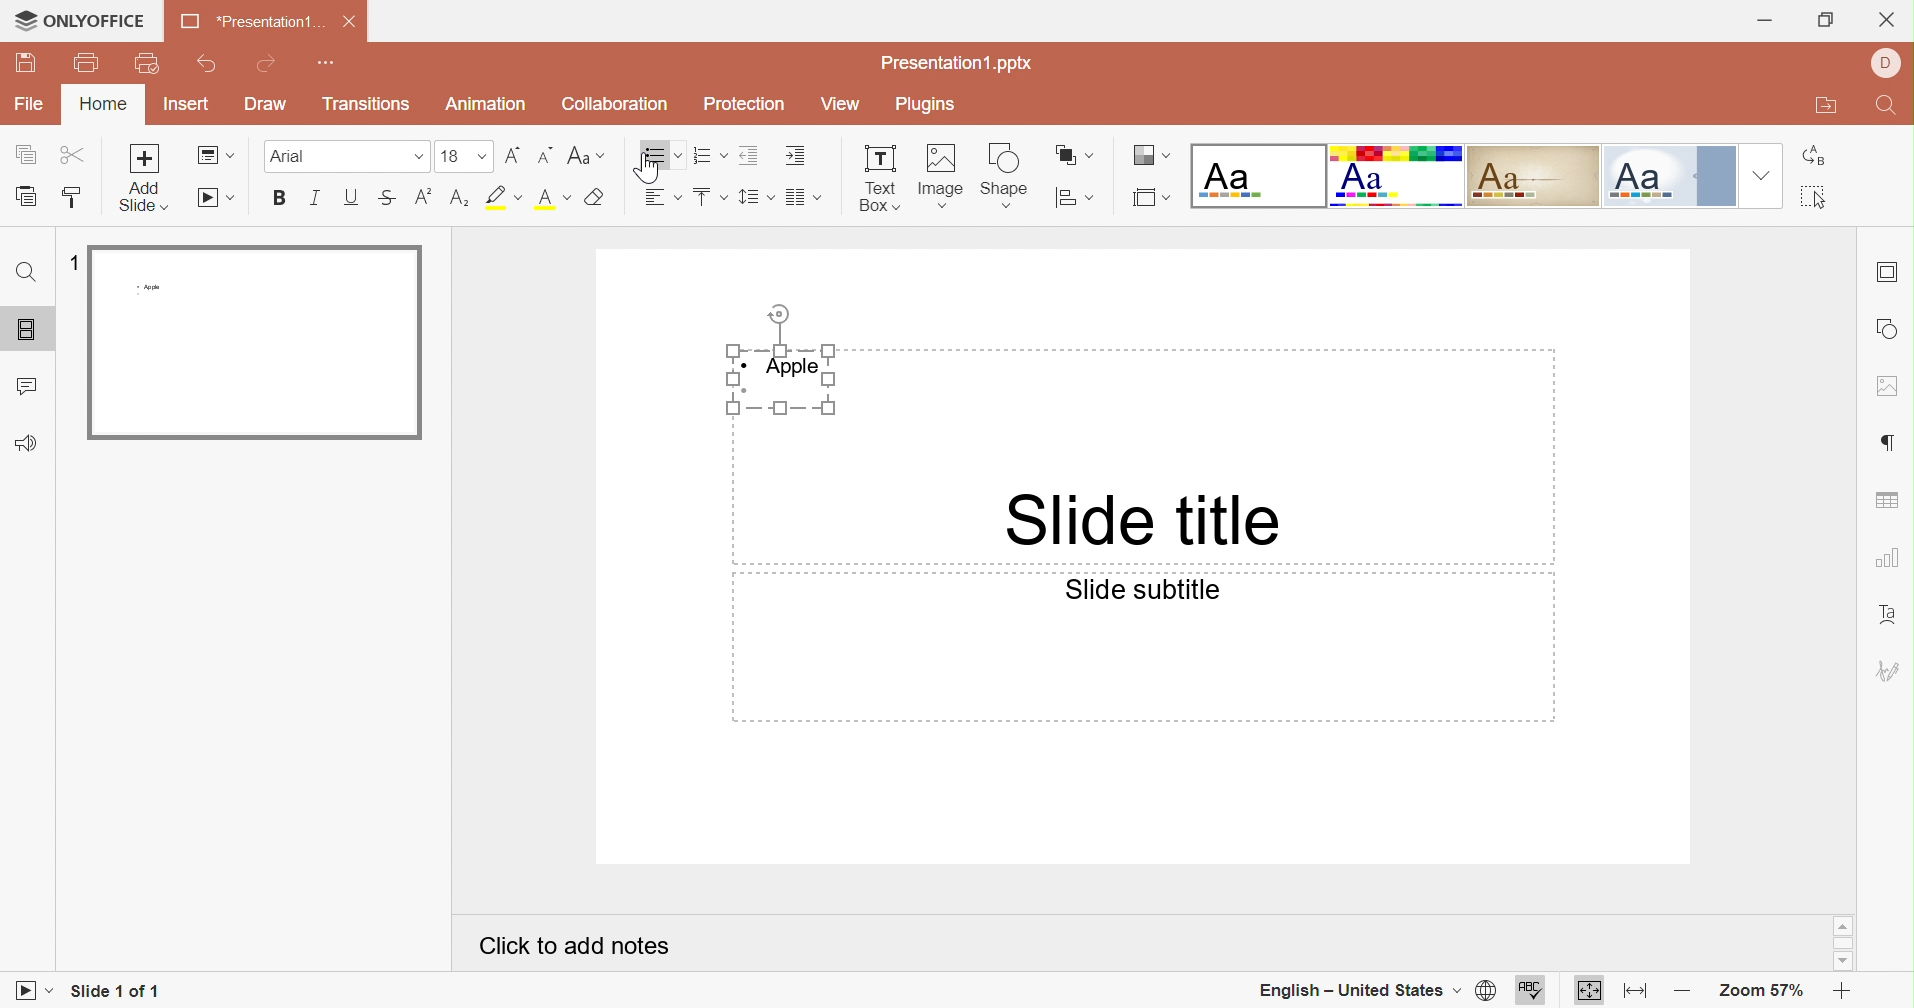 This screenshot has width=1914, height=1008. What do you see at coordinates (1075, 154) in the screenshot?
I see `Arrange shape` at bounding box center [1075, 154].